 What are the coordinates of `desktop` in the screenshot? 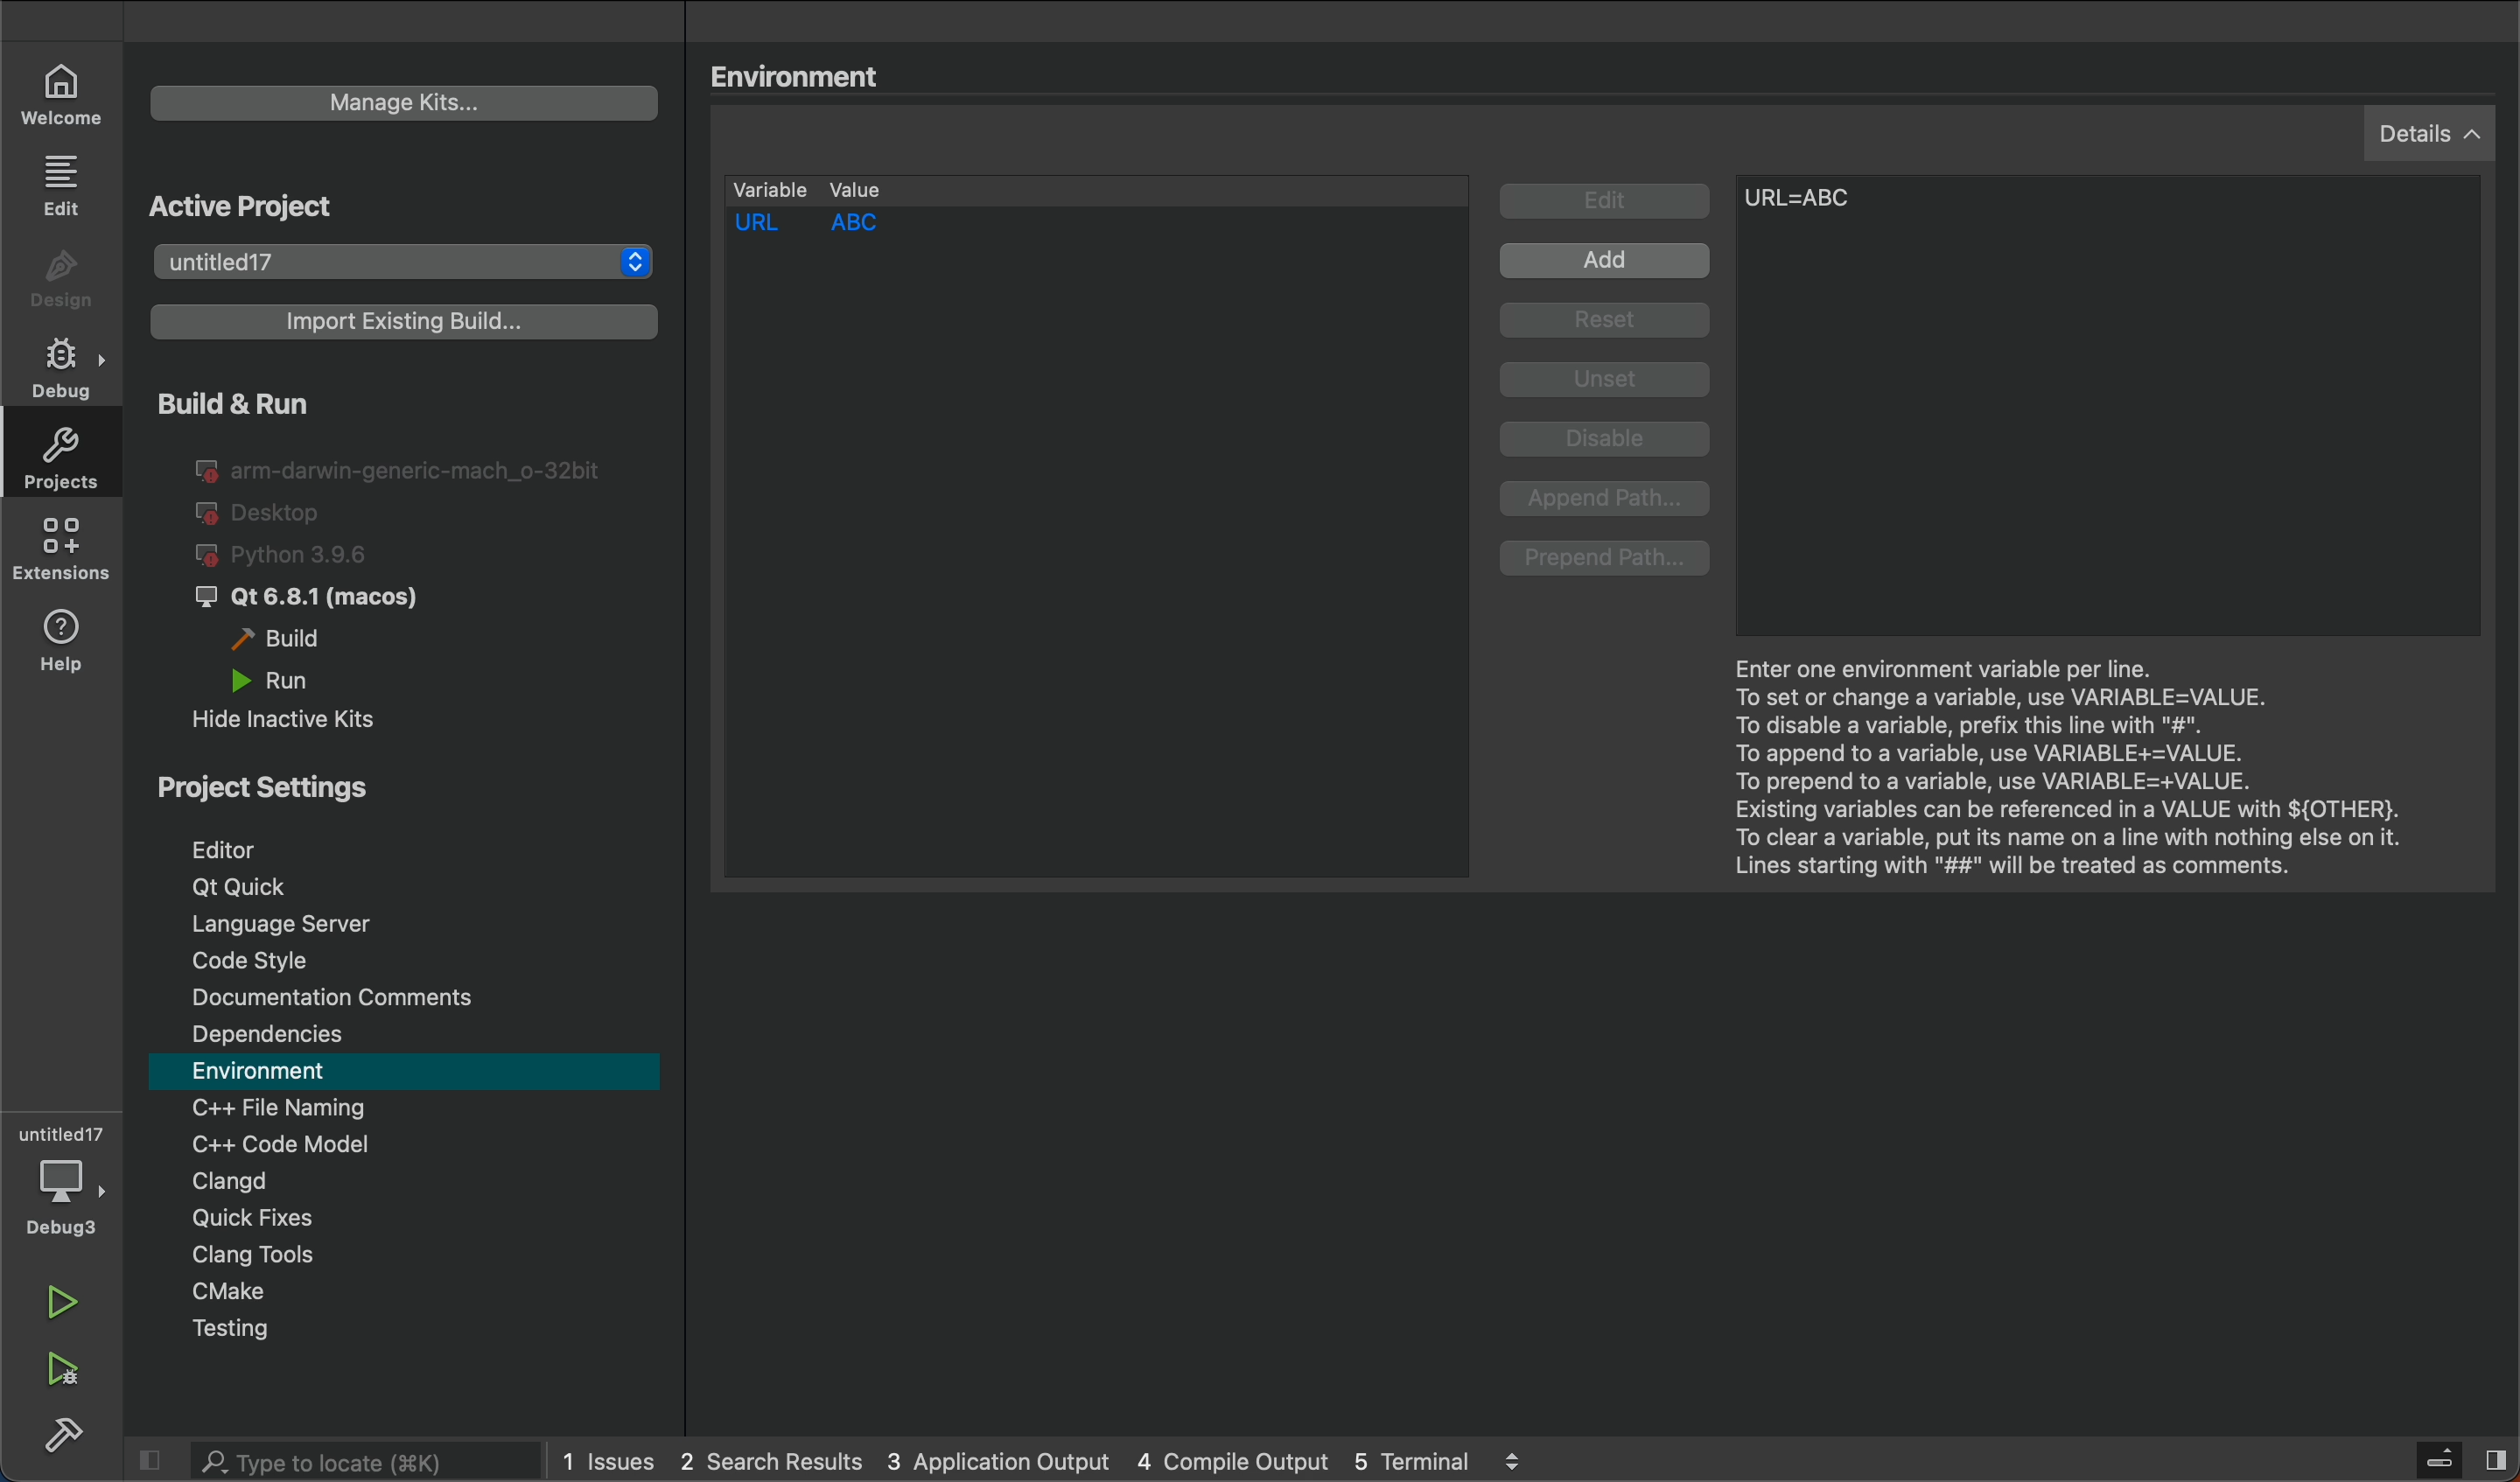 It's located at (265, 514).